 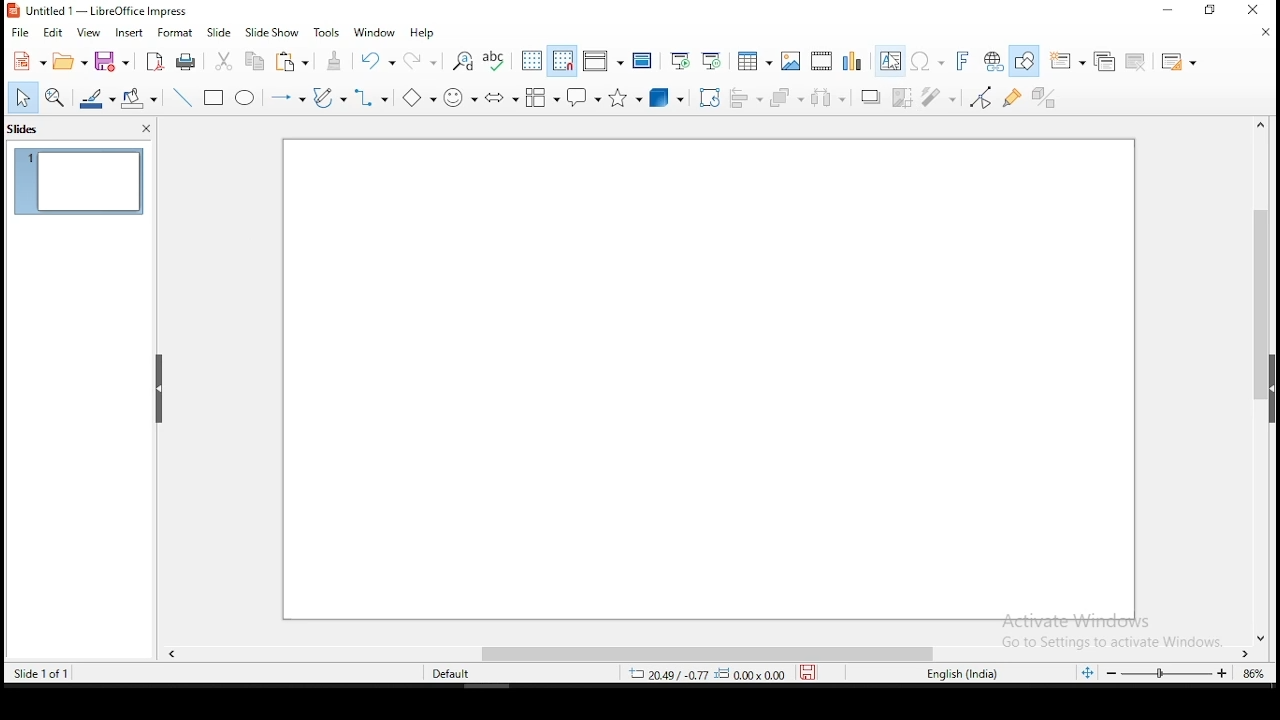 What do you see at coordinates (374, 32) in the screenshot?
I see `window` at bounding box center [374, 32].